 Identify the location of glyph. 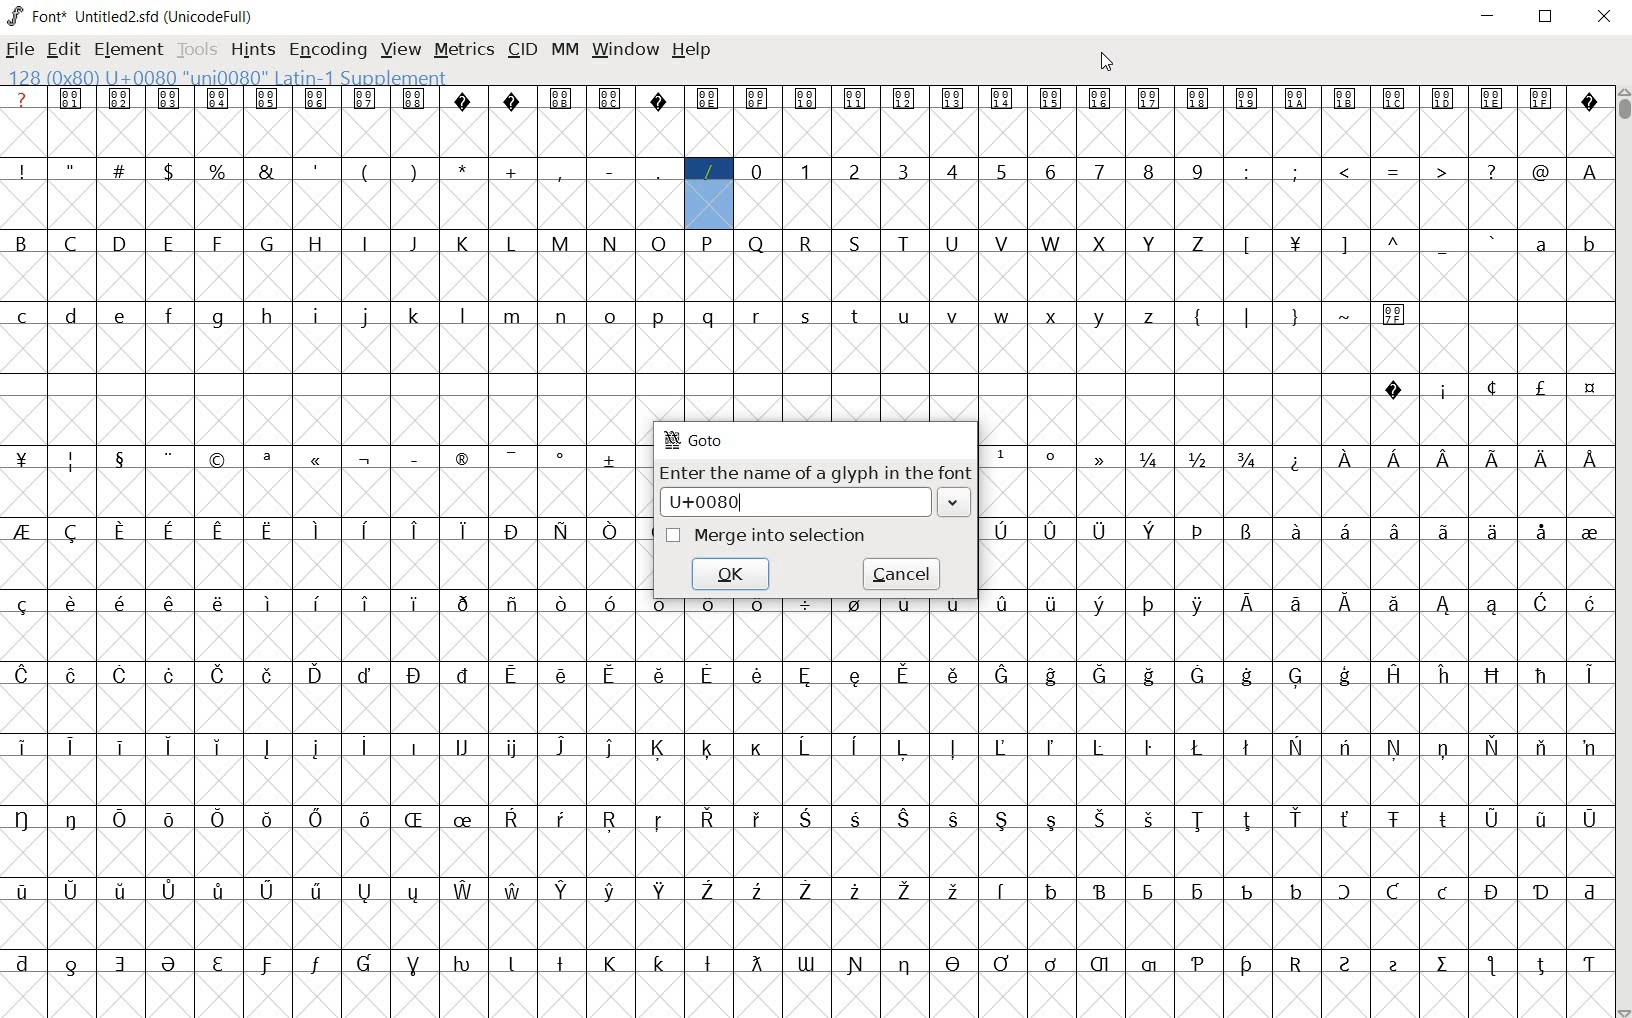
(561, 747).